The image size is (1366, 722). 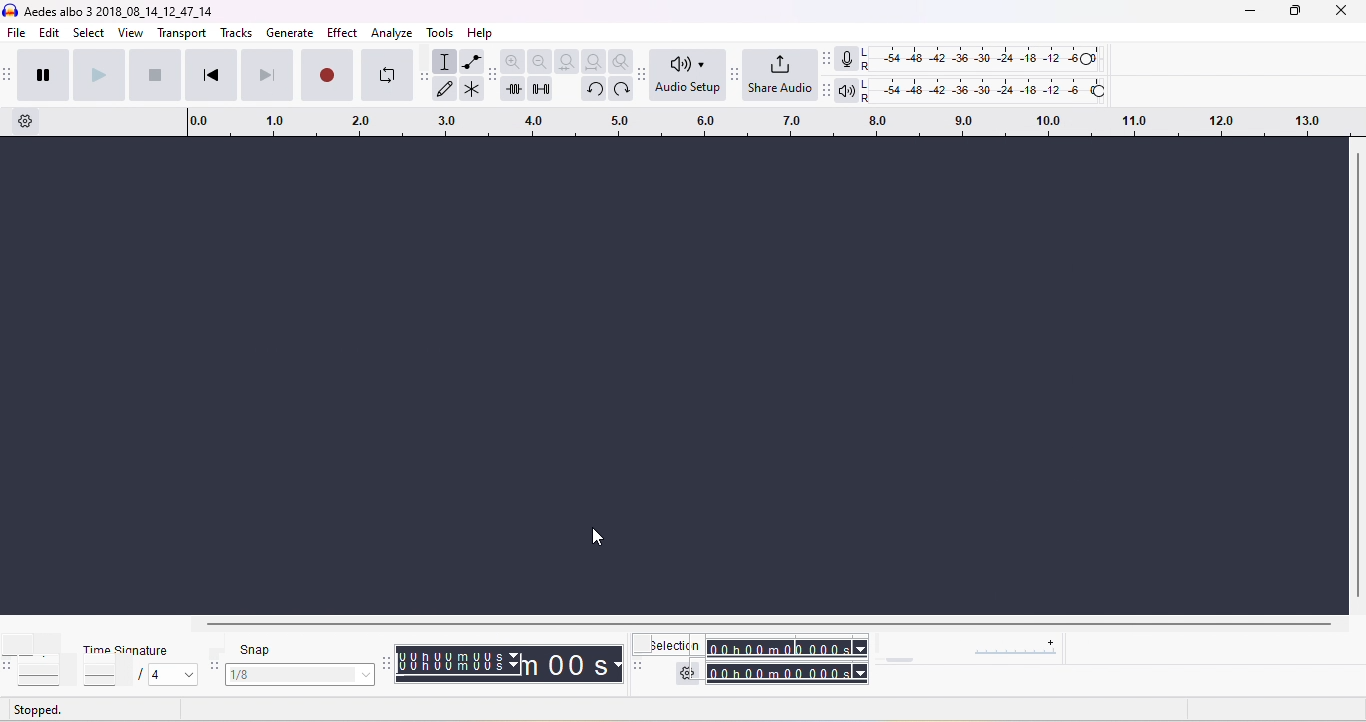 What do you see at coordinates (540, 61) in the screenshot?
I see `zoom out` at bounding box center [540, 61].